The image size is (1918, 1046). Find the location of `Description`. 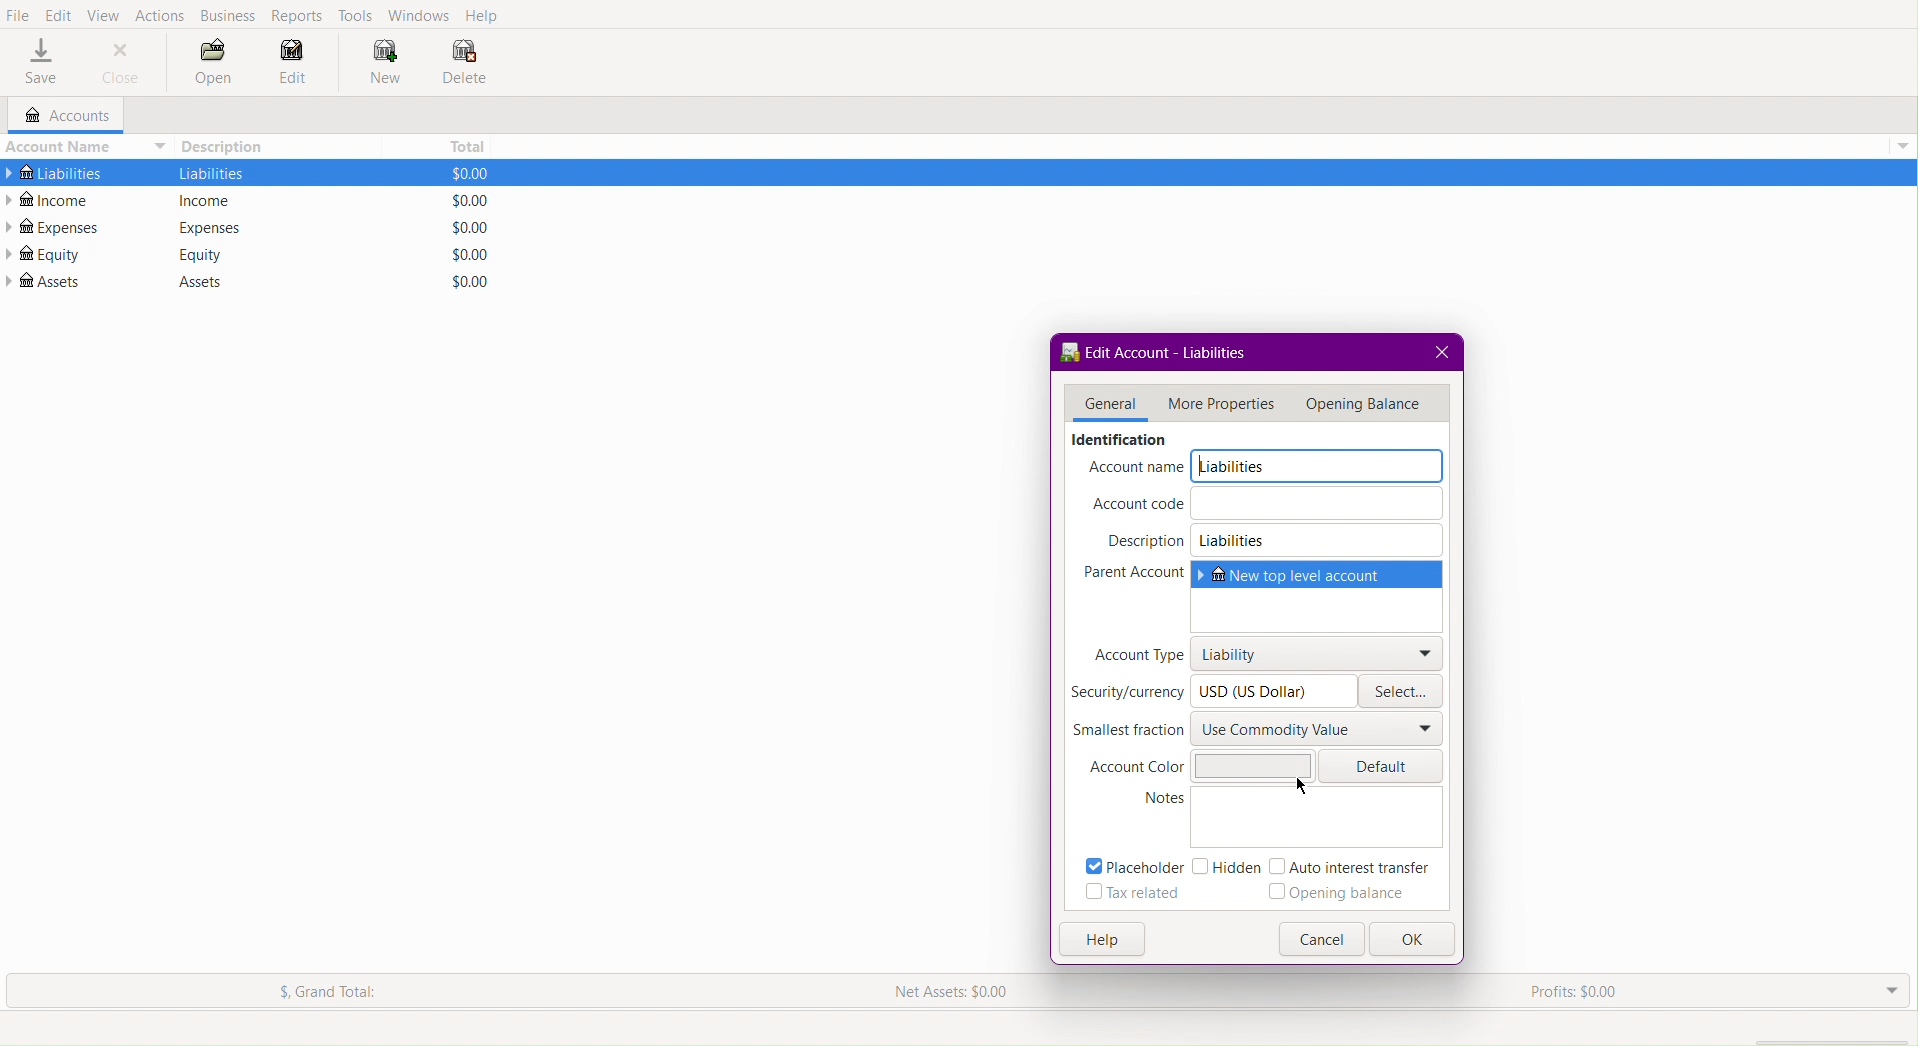

Description is located at coordinates (1145, 539).